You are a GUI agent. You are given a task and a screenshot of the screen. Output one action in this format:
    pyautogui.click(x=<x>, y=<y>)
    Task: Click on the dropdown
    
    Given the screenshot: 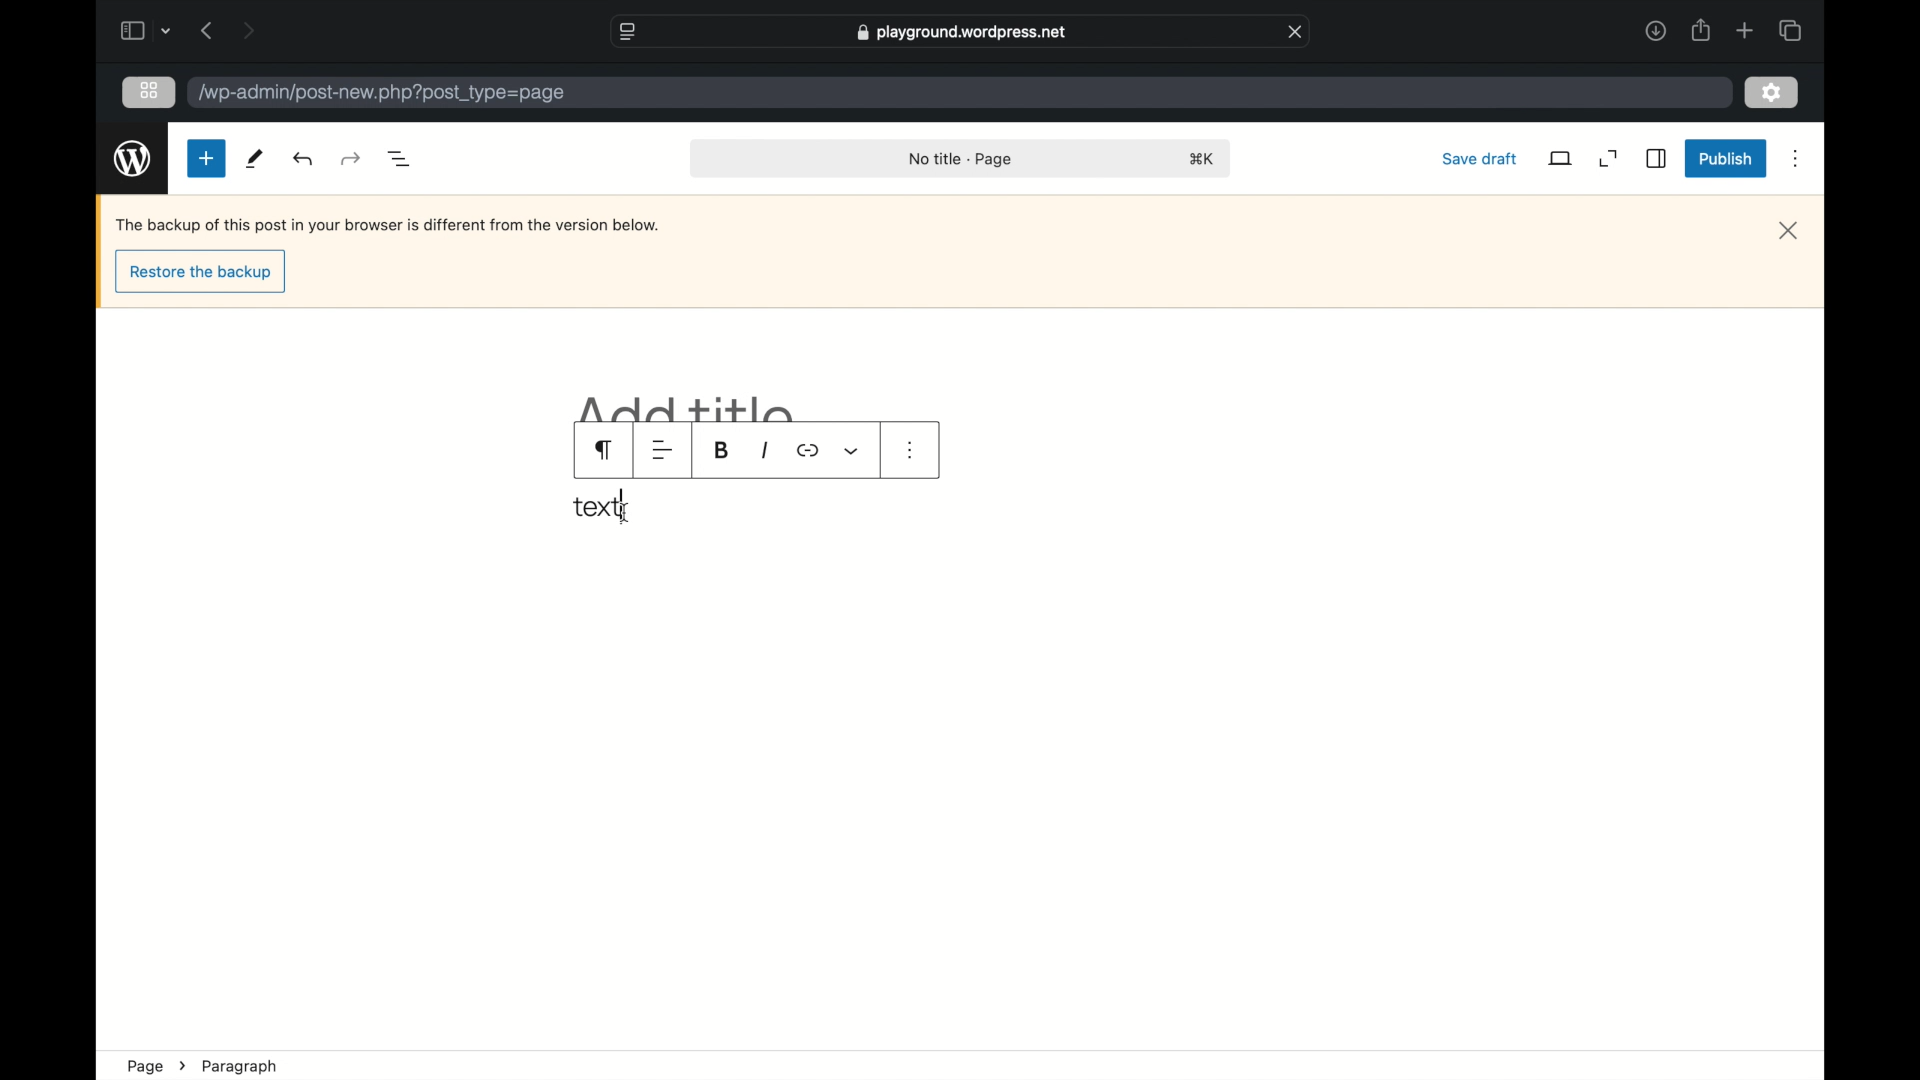 What is the action you would take?
    pyautogui.click(x=167, y=31)
    